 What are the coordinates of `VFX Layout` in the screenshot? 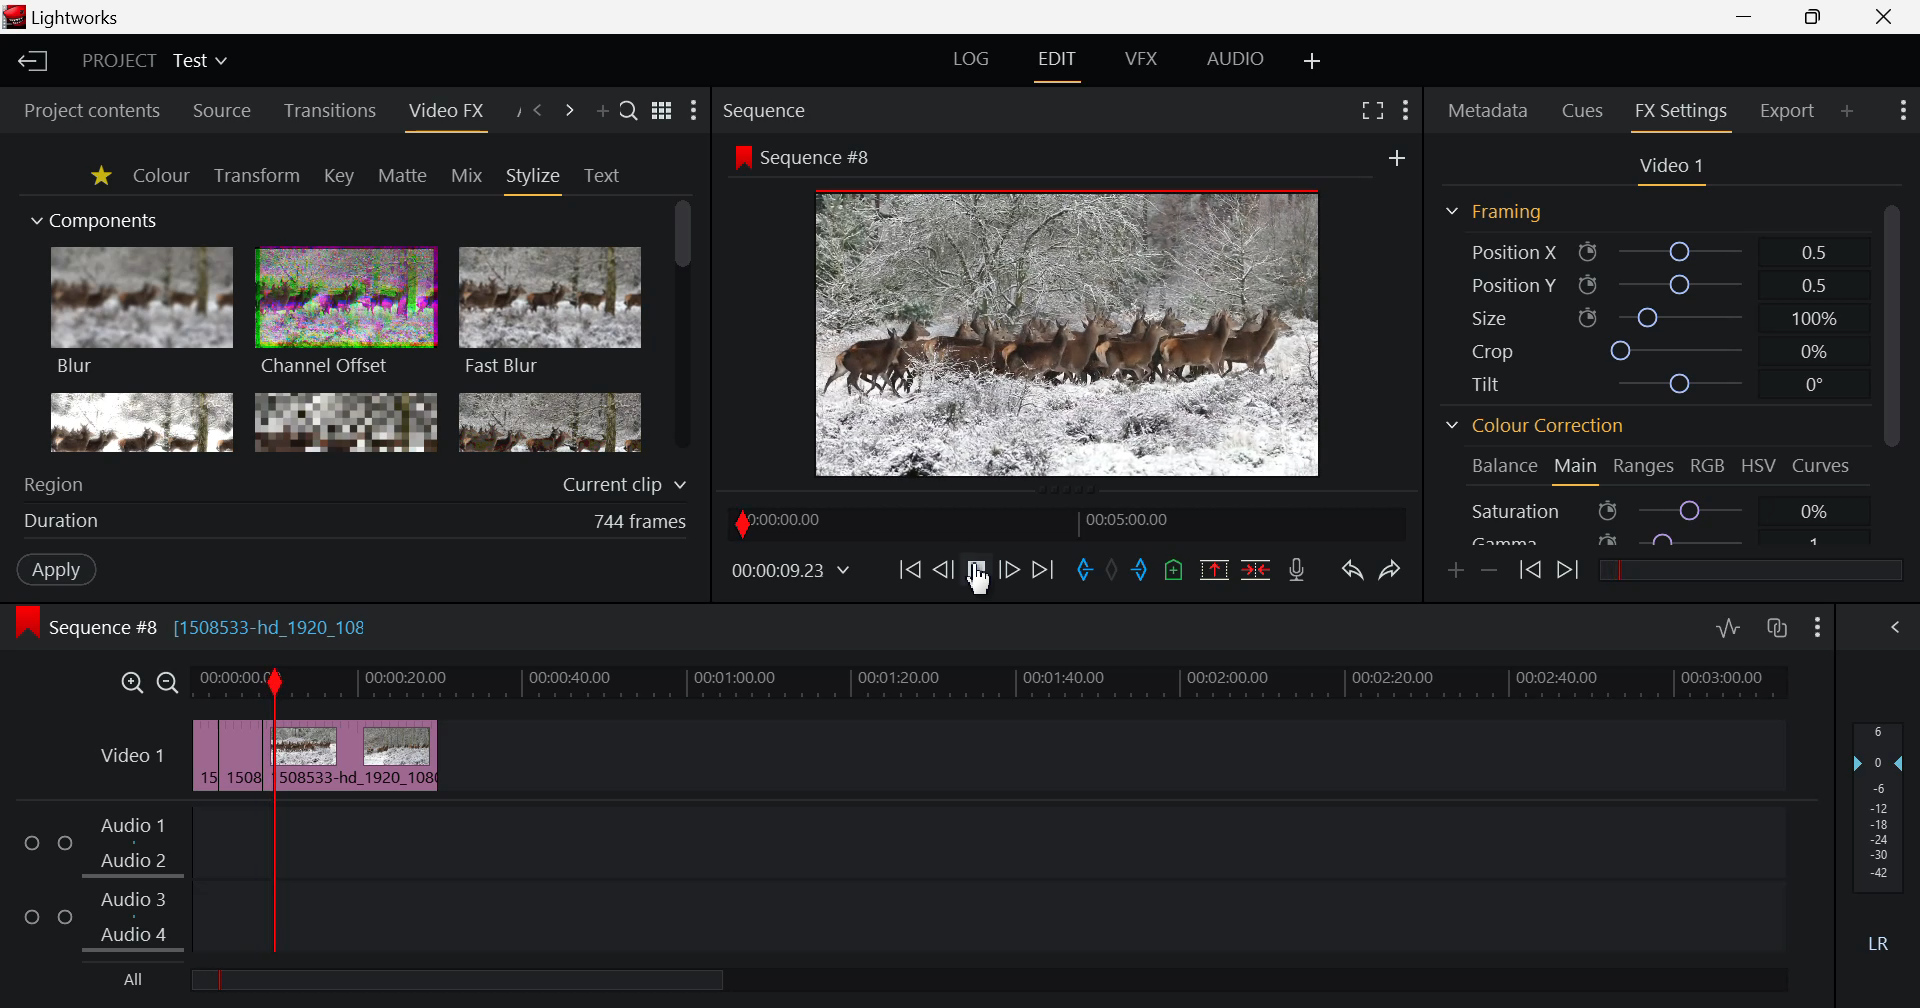 It's located at (1140, 60).